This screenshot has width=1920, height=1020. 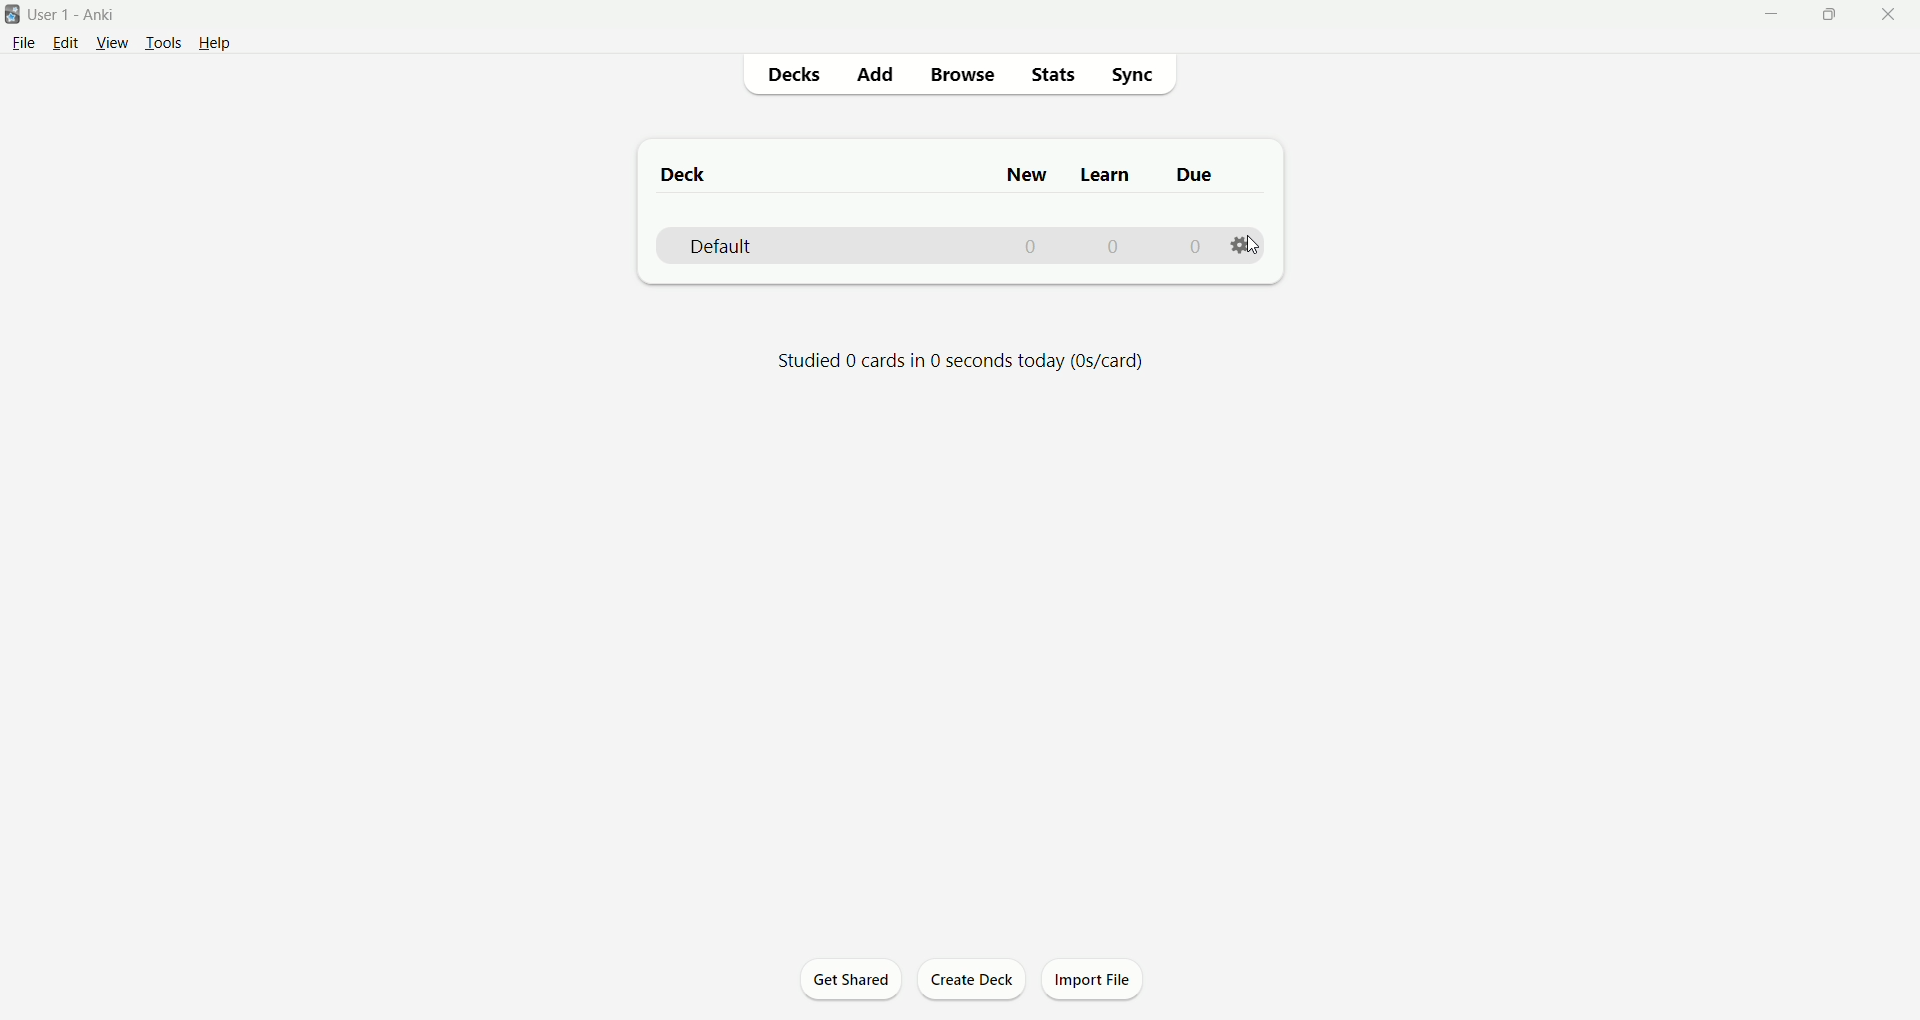 What do you see at coordinates (1129, 74) in the screenshot?
I see `sync` at bounding box center [1129, 74].